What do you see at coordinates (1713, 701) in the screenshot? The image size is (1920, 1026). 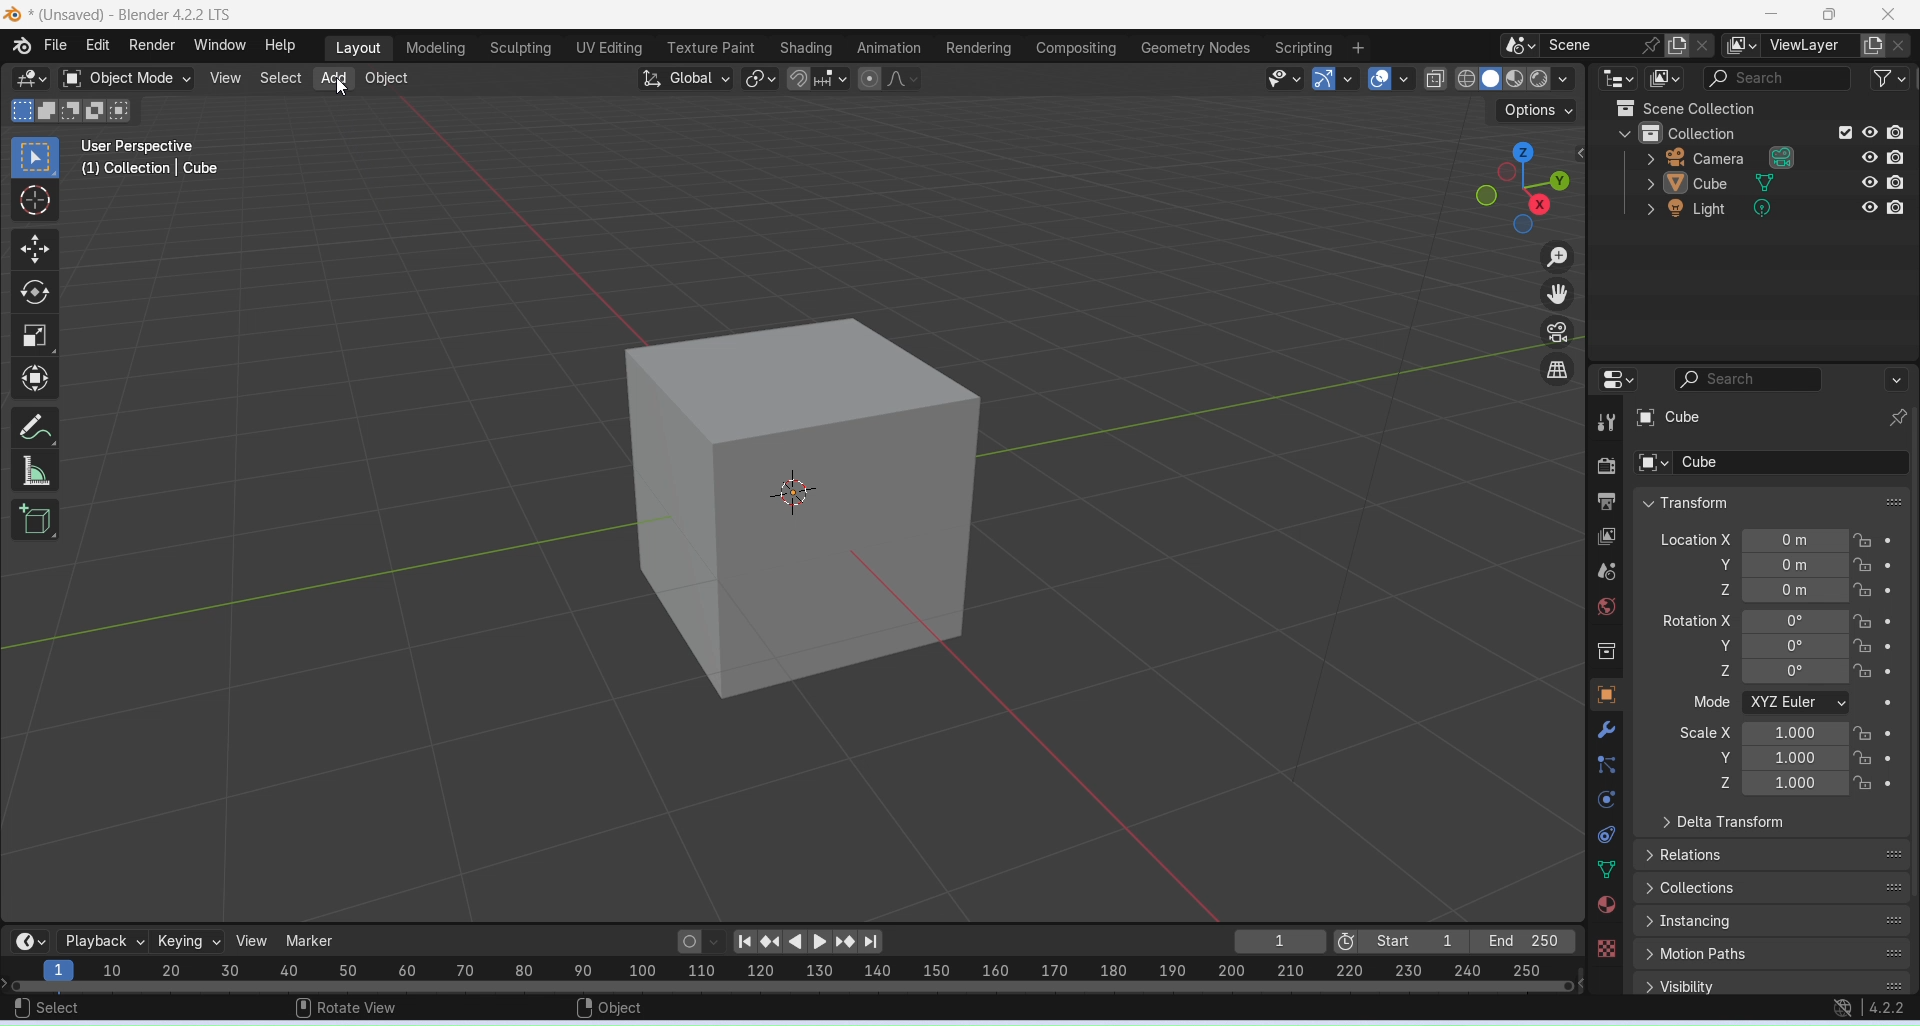 I see `Mode` at bounding box center [1713, 701].